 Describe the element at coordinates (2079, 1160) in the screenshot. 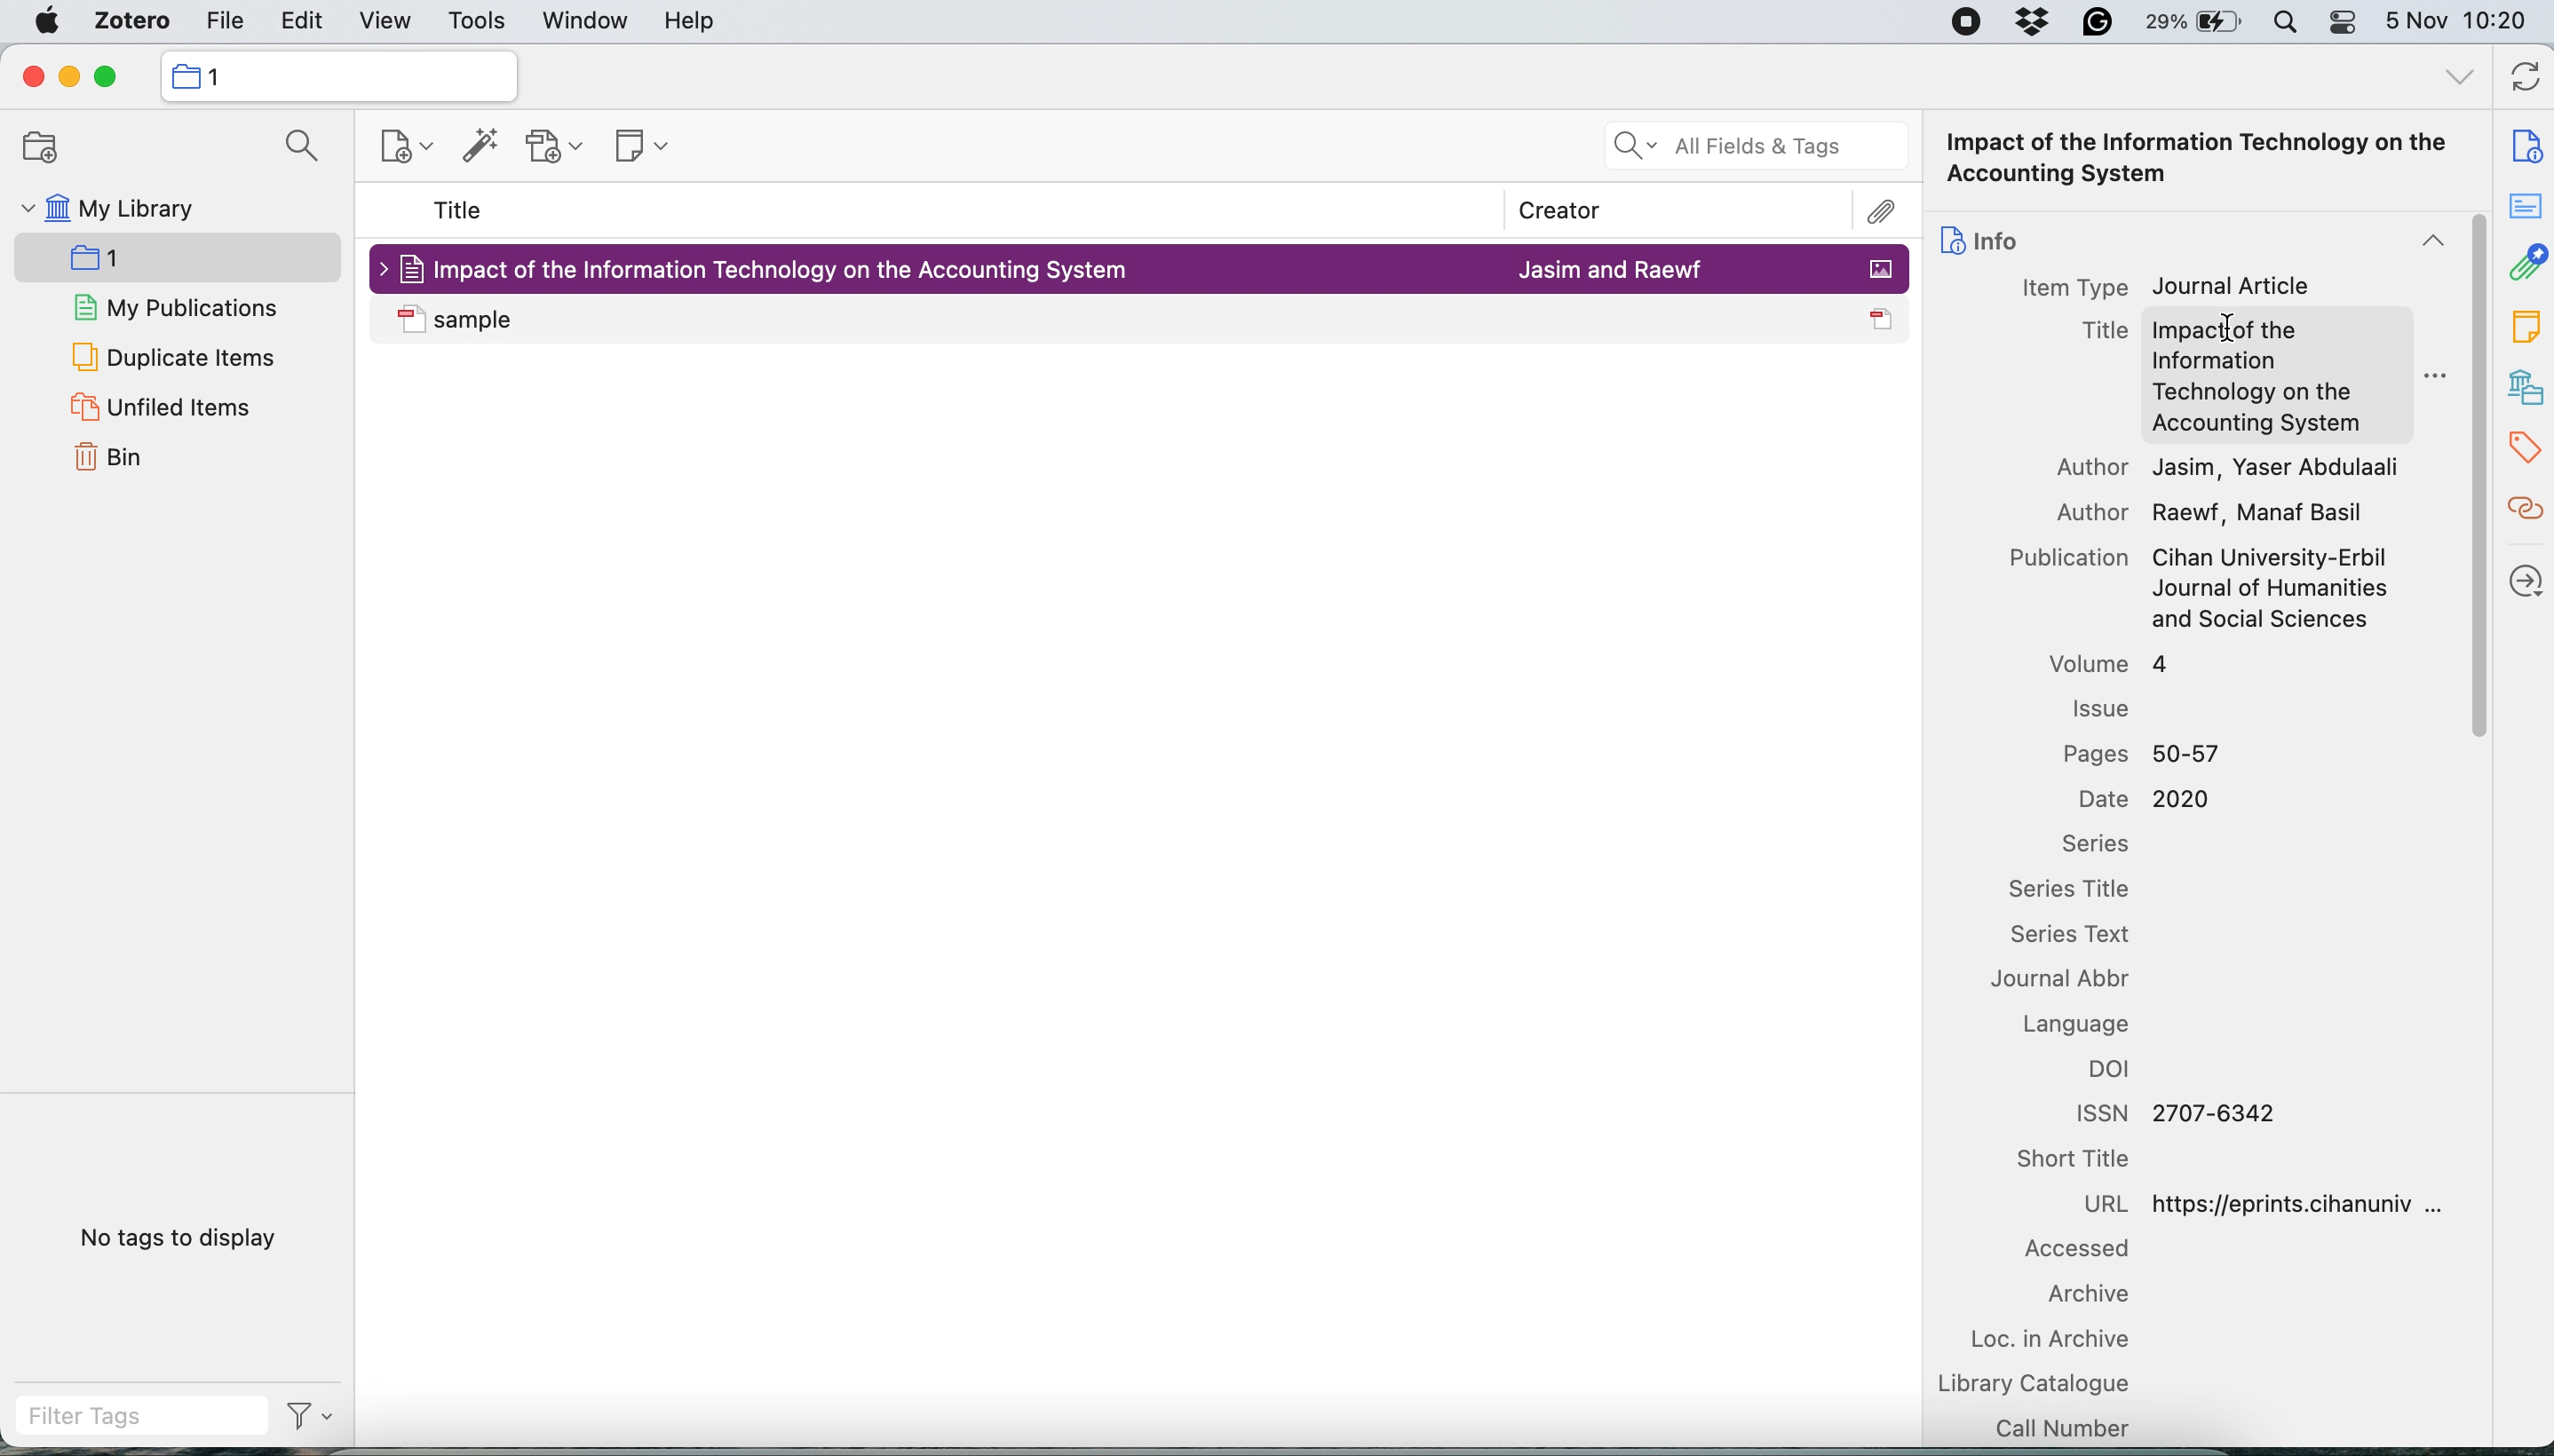

I see `short title` at that location.